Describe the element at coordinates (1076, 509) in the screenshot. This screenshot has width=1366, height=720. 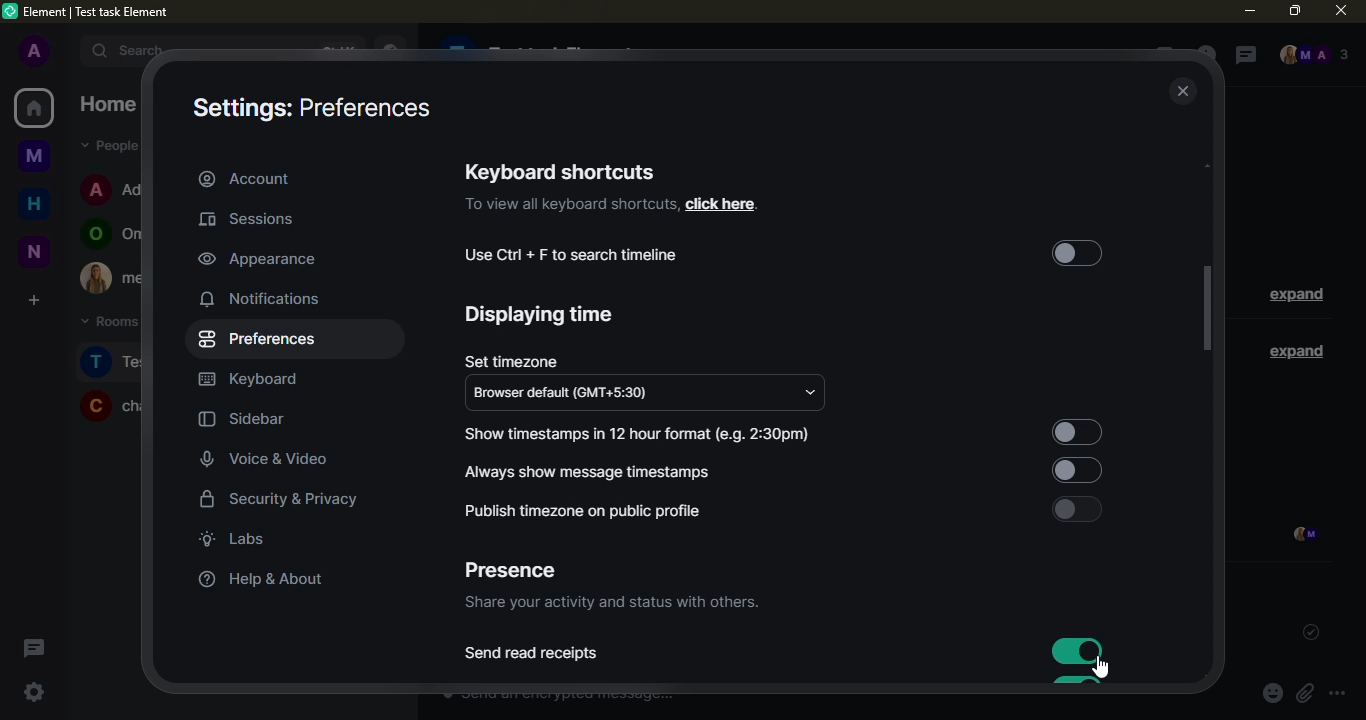
I see `enable` at that location.